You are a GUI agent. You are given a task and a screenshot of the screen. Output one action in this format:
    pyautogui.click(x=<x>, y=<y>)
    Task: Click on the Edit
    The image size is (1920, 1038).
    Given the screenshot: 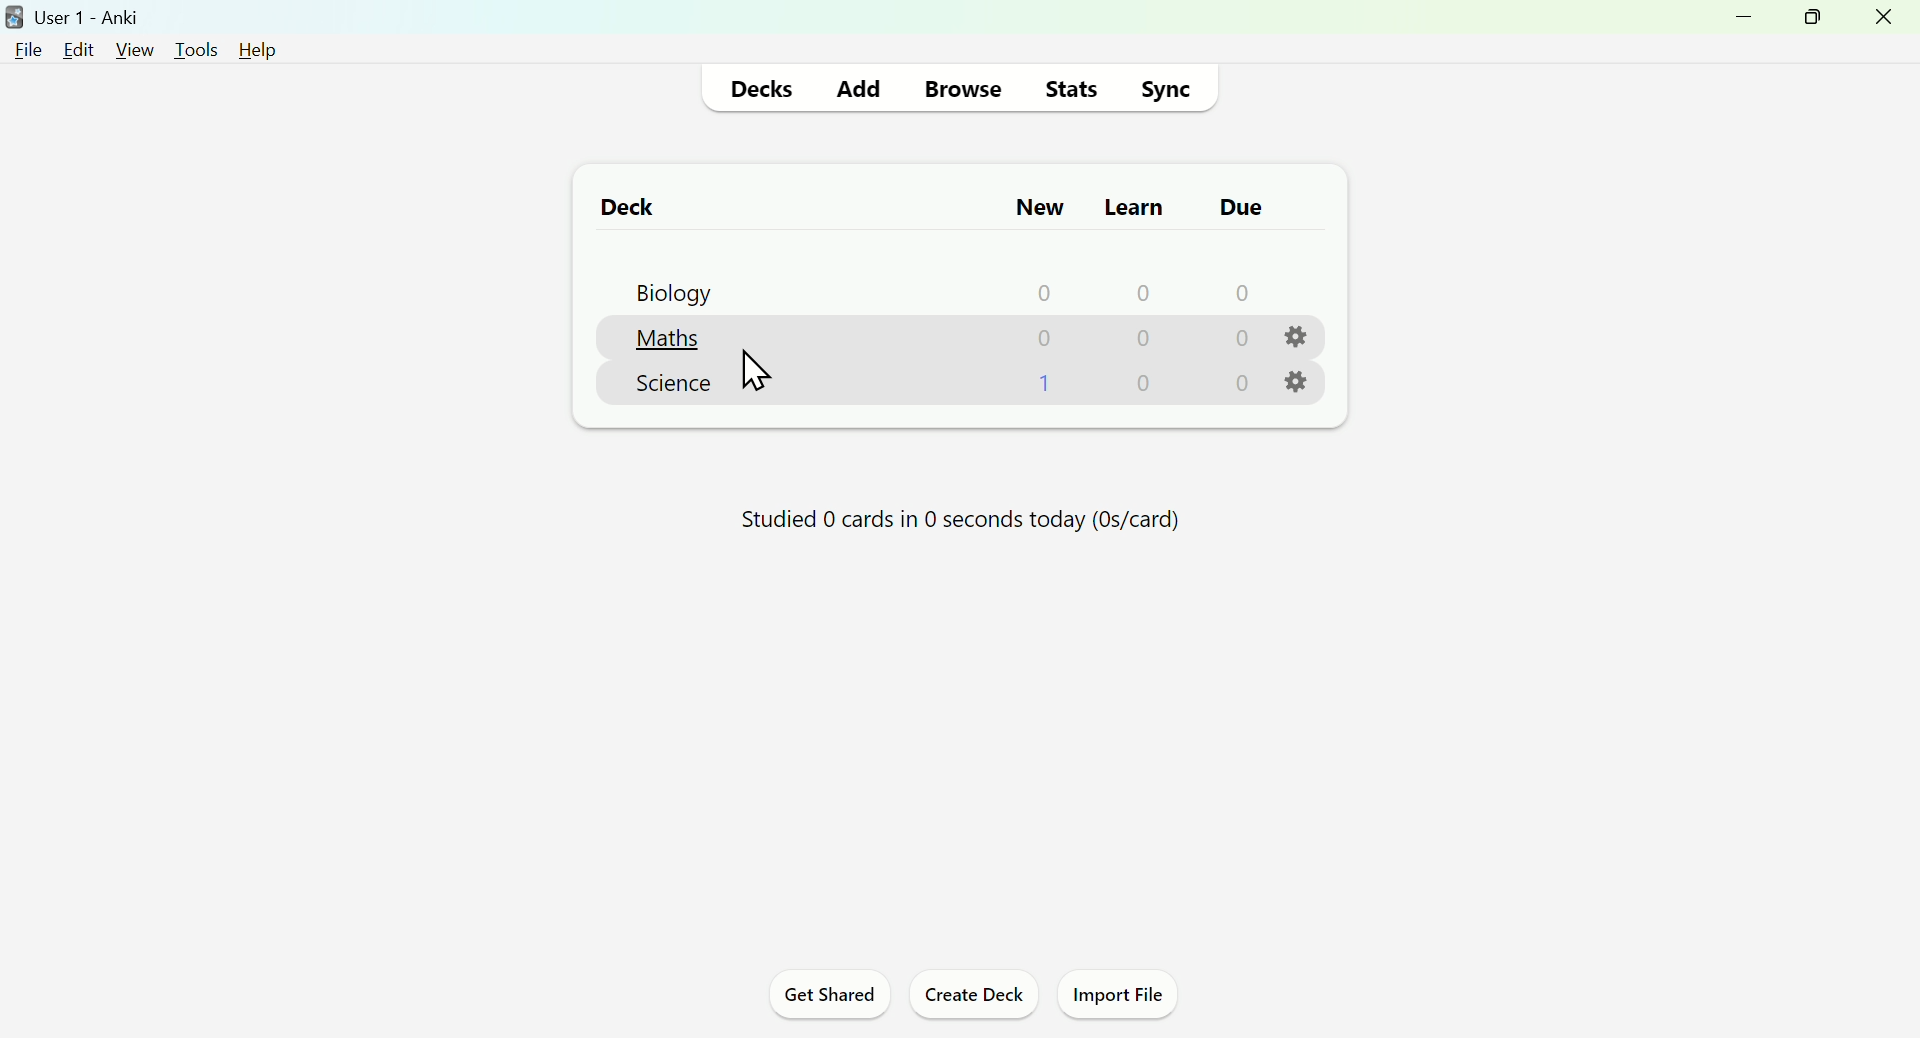 What is the action you would take?
    pyautogui.click(x=84, y=47)
    